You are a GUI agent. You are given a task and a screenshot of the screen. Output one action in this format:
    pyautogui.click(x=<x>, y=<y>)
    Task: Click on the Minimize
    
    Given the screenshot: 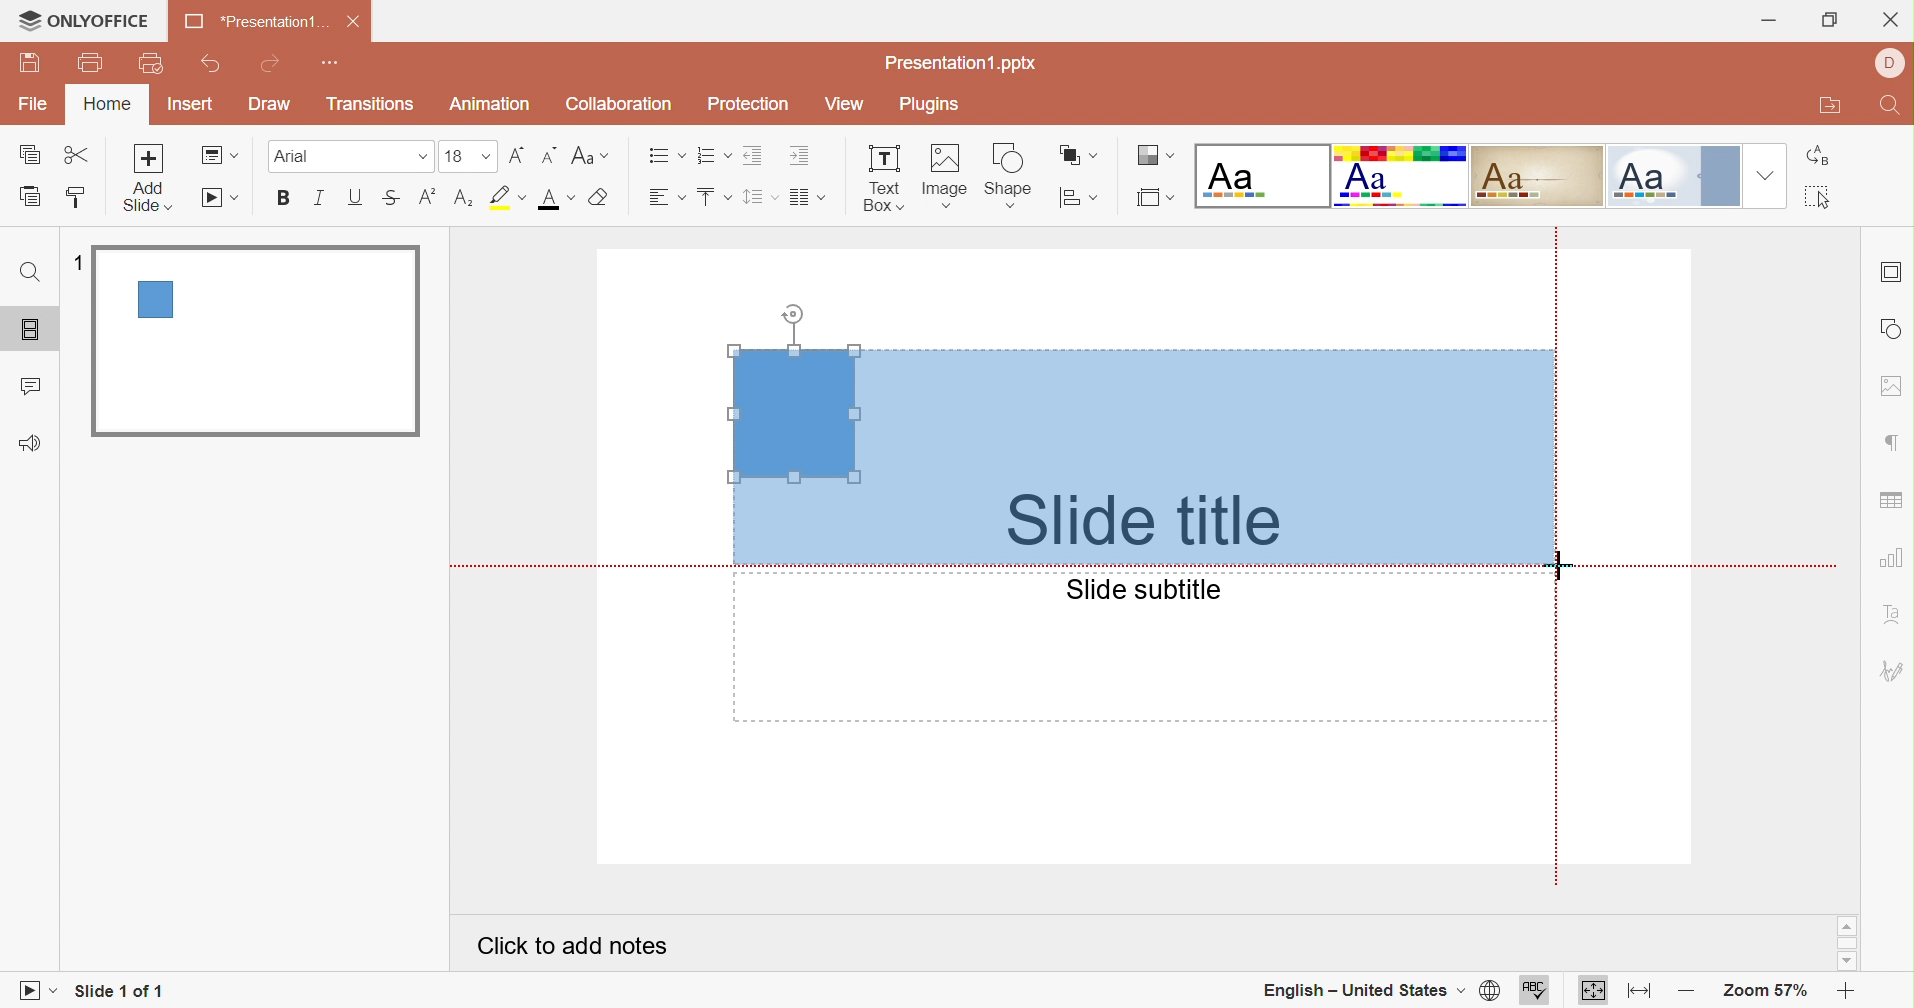 What is the action you would take?
    pyautogui.click(x=1773, y=24)
    